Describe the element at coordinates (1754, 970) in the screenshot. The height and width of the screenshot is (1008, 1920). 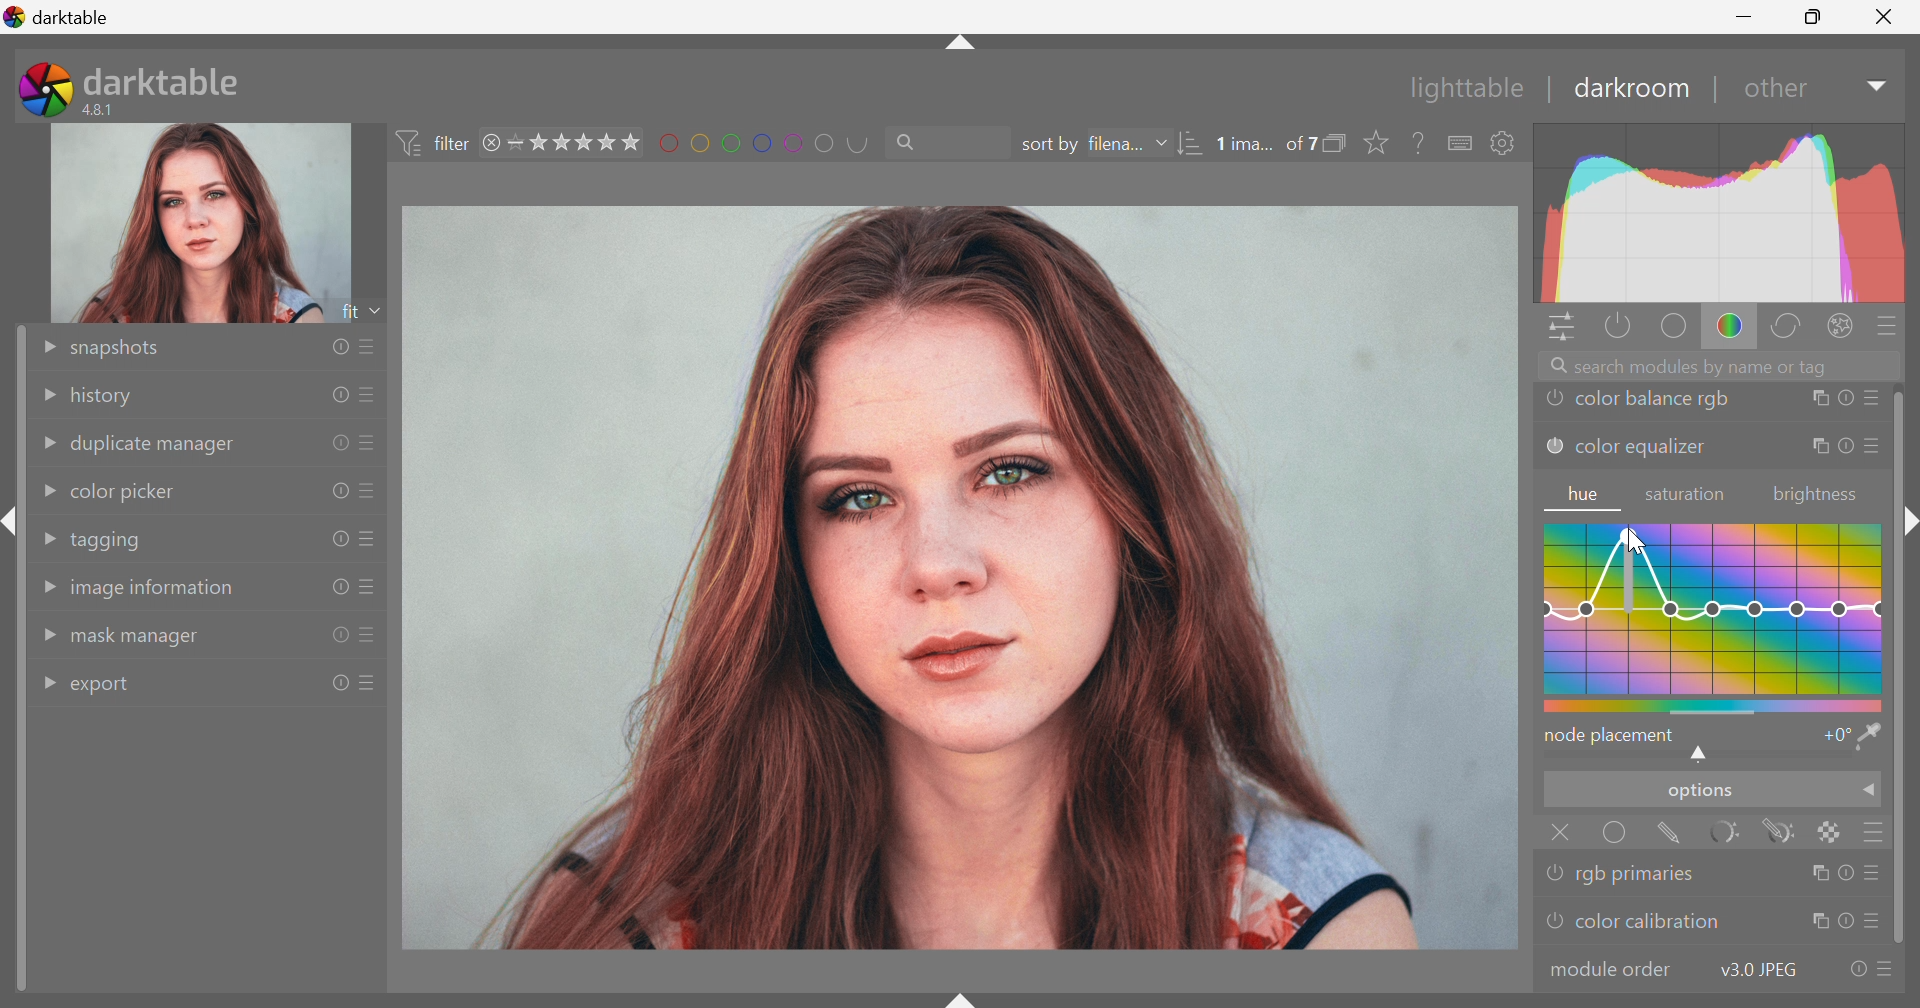
I see `v3.0 JPEG` at that location.